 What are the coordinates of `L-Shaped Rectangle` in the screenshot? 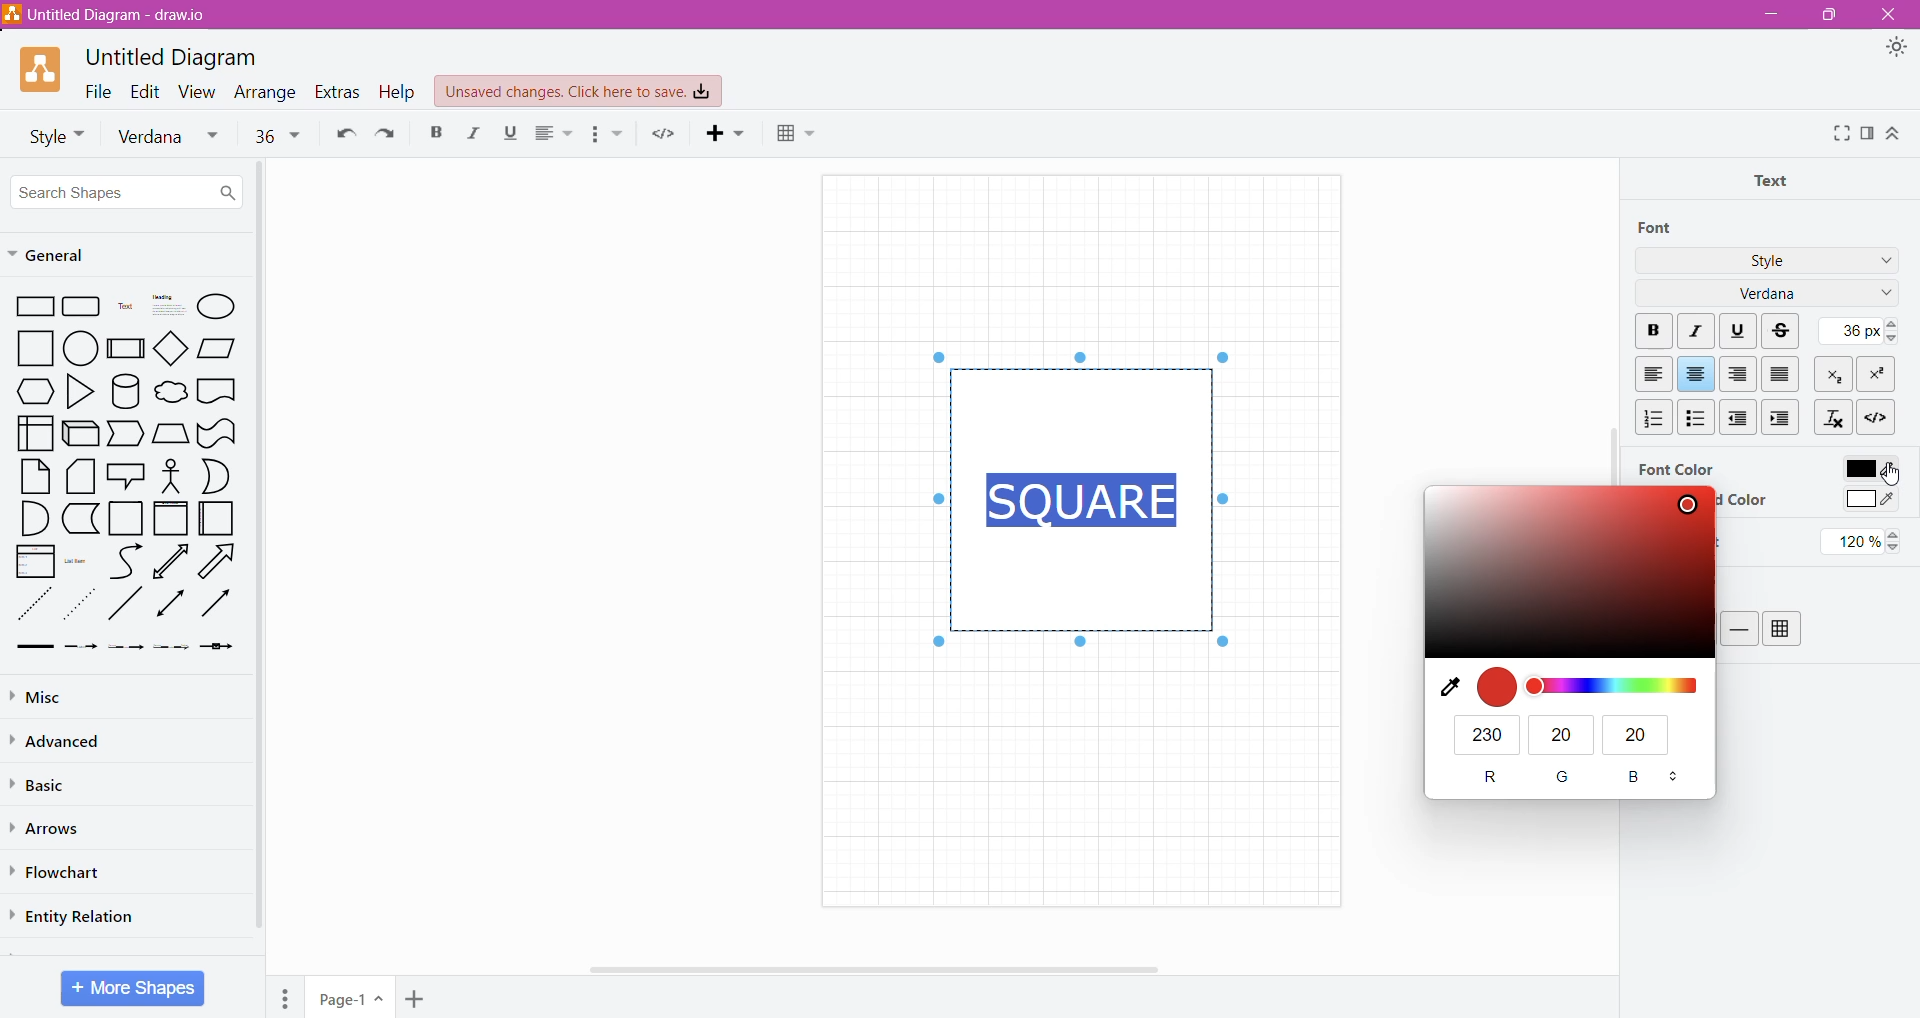 It's located at (78, 518).